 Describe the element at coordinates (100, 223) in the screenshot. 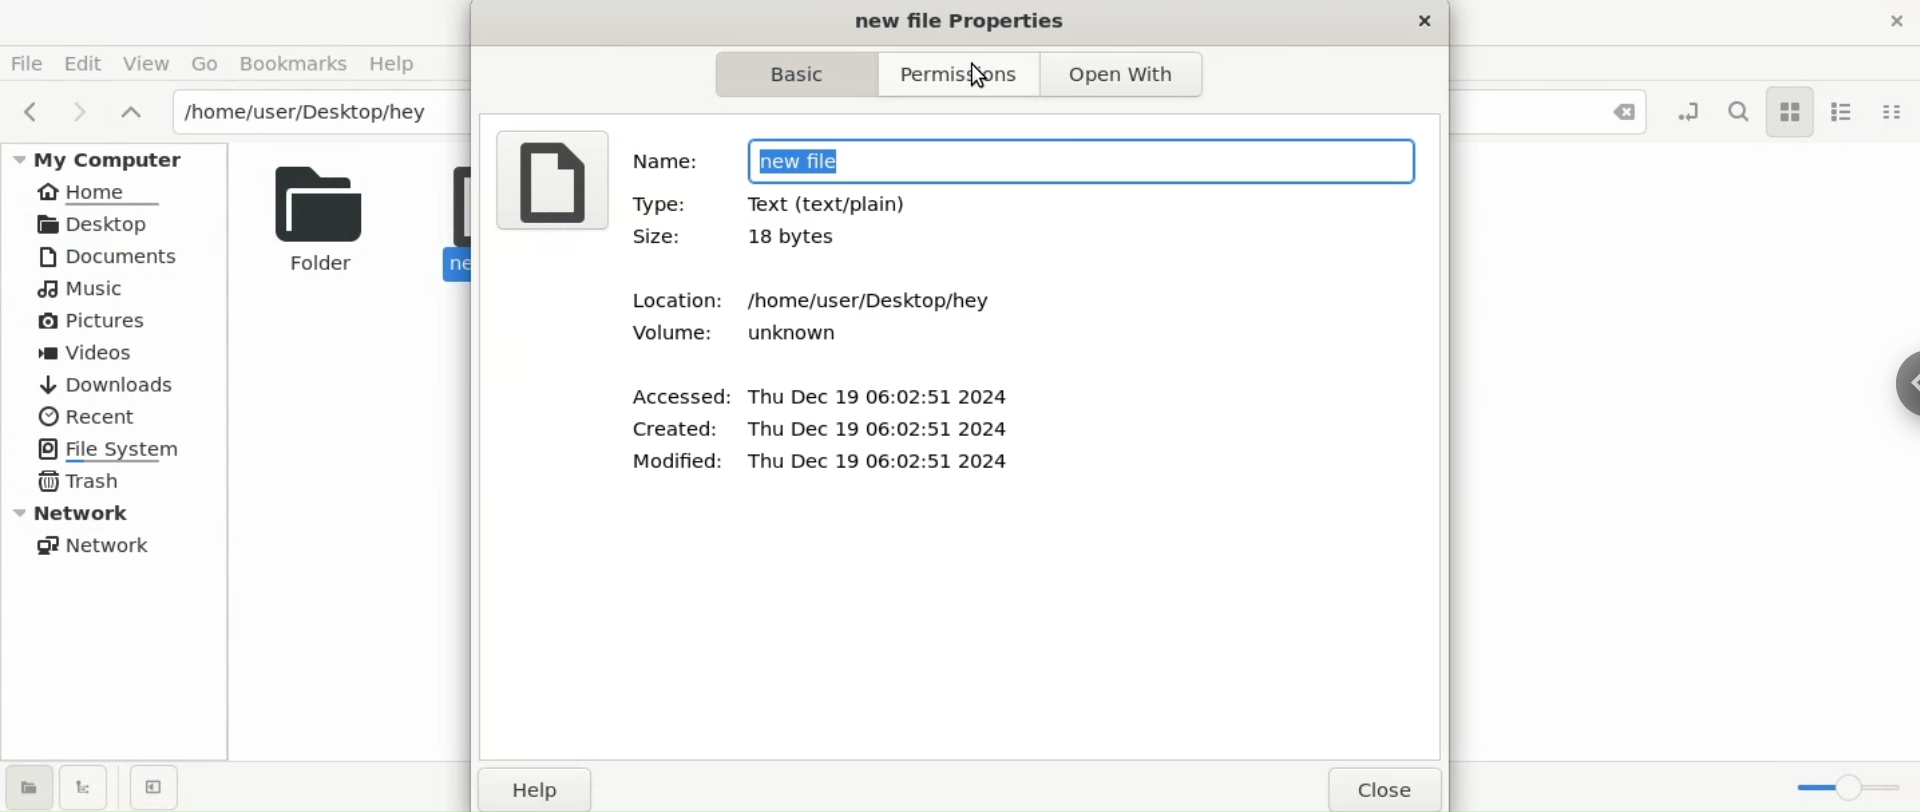

I see `Desktop` at that location.